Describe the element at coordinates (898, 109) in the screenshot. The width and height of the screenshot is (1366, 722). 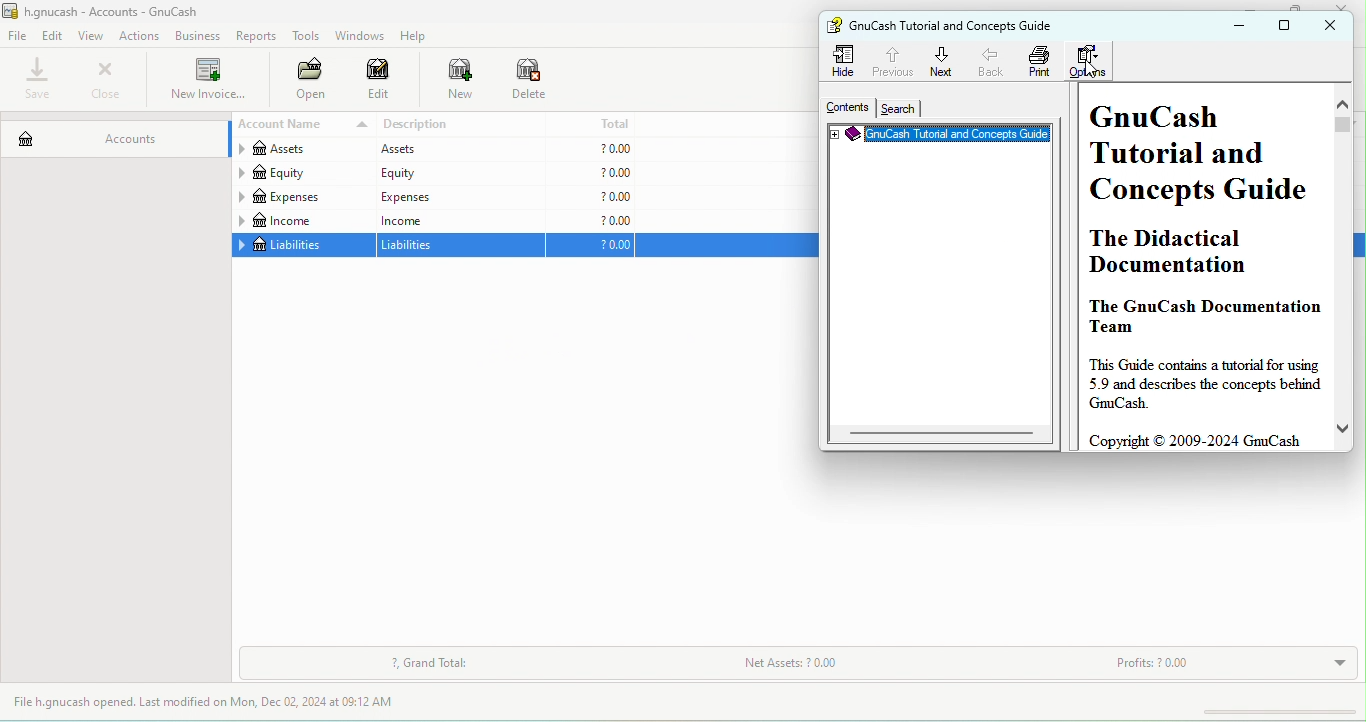
I see `search` at that location.